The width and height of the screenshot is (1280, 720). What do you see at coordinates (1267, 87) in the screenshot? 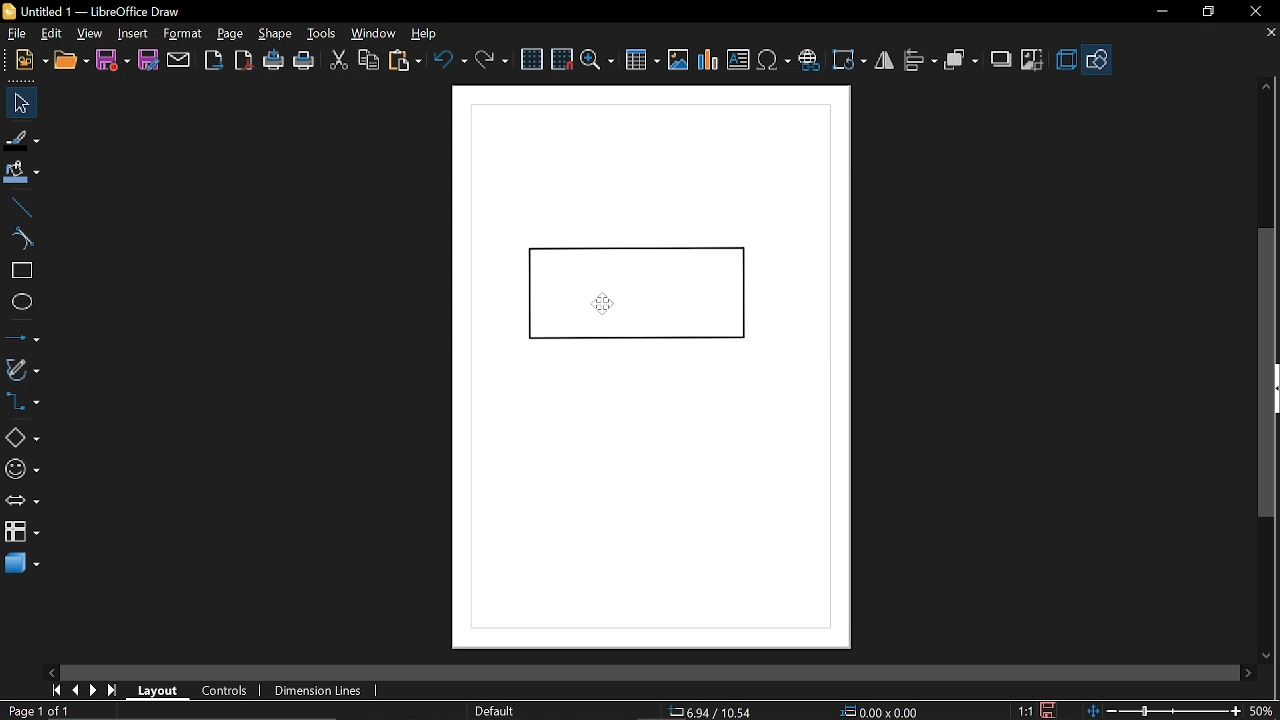
I see `MOve up` at bounding box center [1267, 87].